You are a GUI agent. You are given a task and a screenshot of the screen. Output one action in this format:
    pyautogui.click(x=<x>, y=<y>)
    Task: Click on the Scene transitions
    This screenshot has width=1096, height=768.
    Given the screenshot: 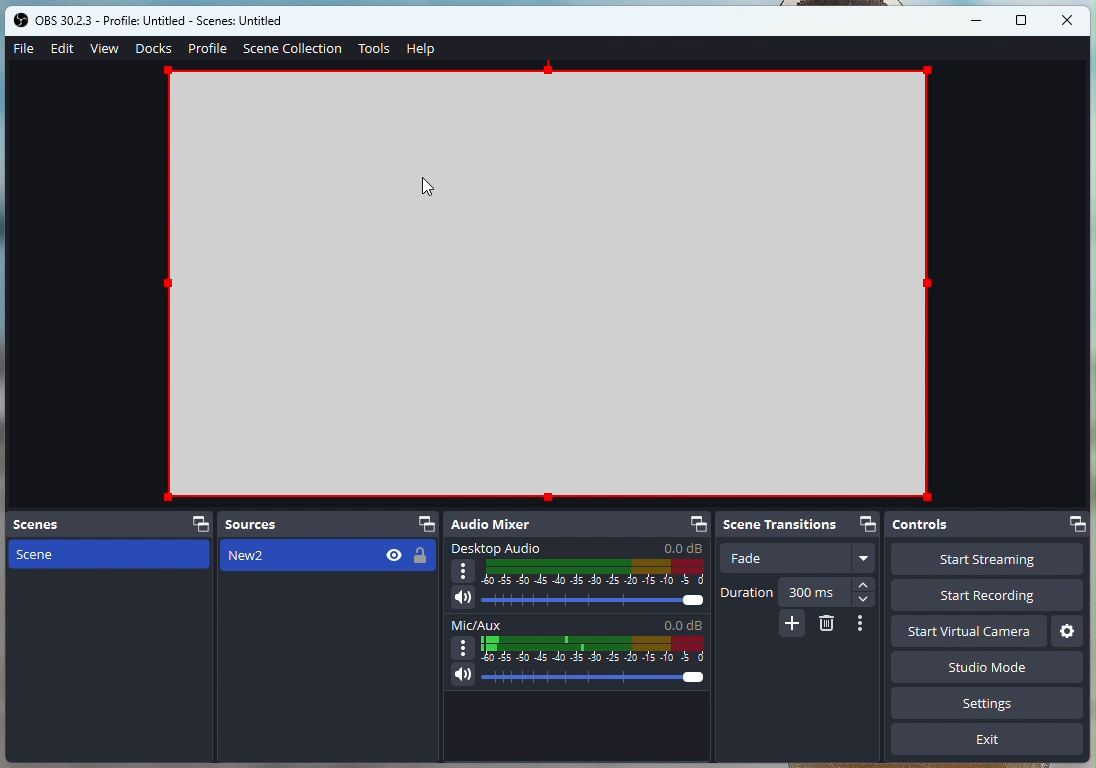 What is the action you would take?
    pyautogui.click(x=802, y=524)
    